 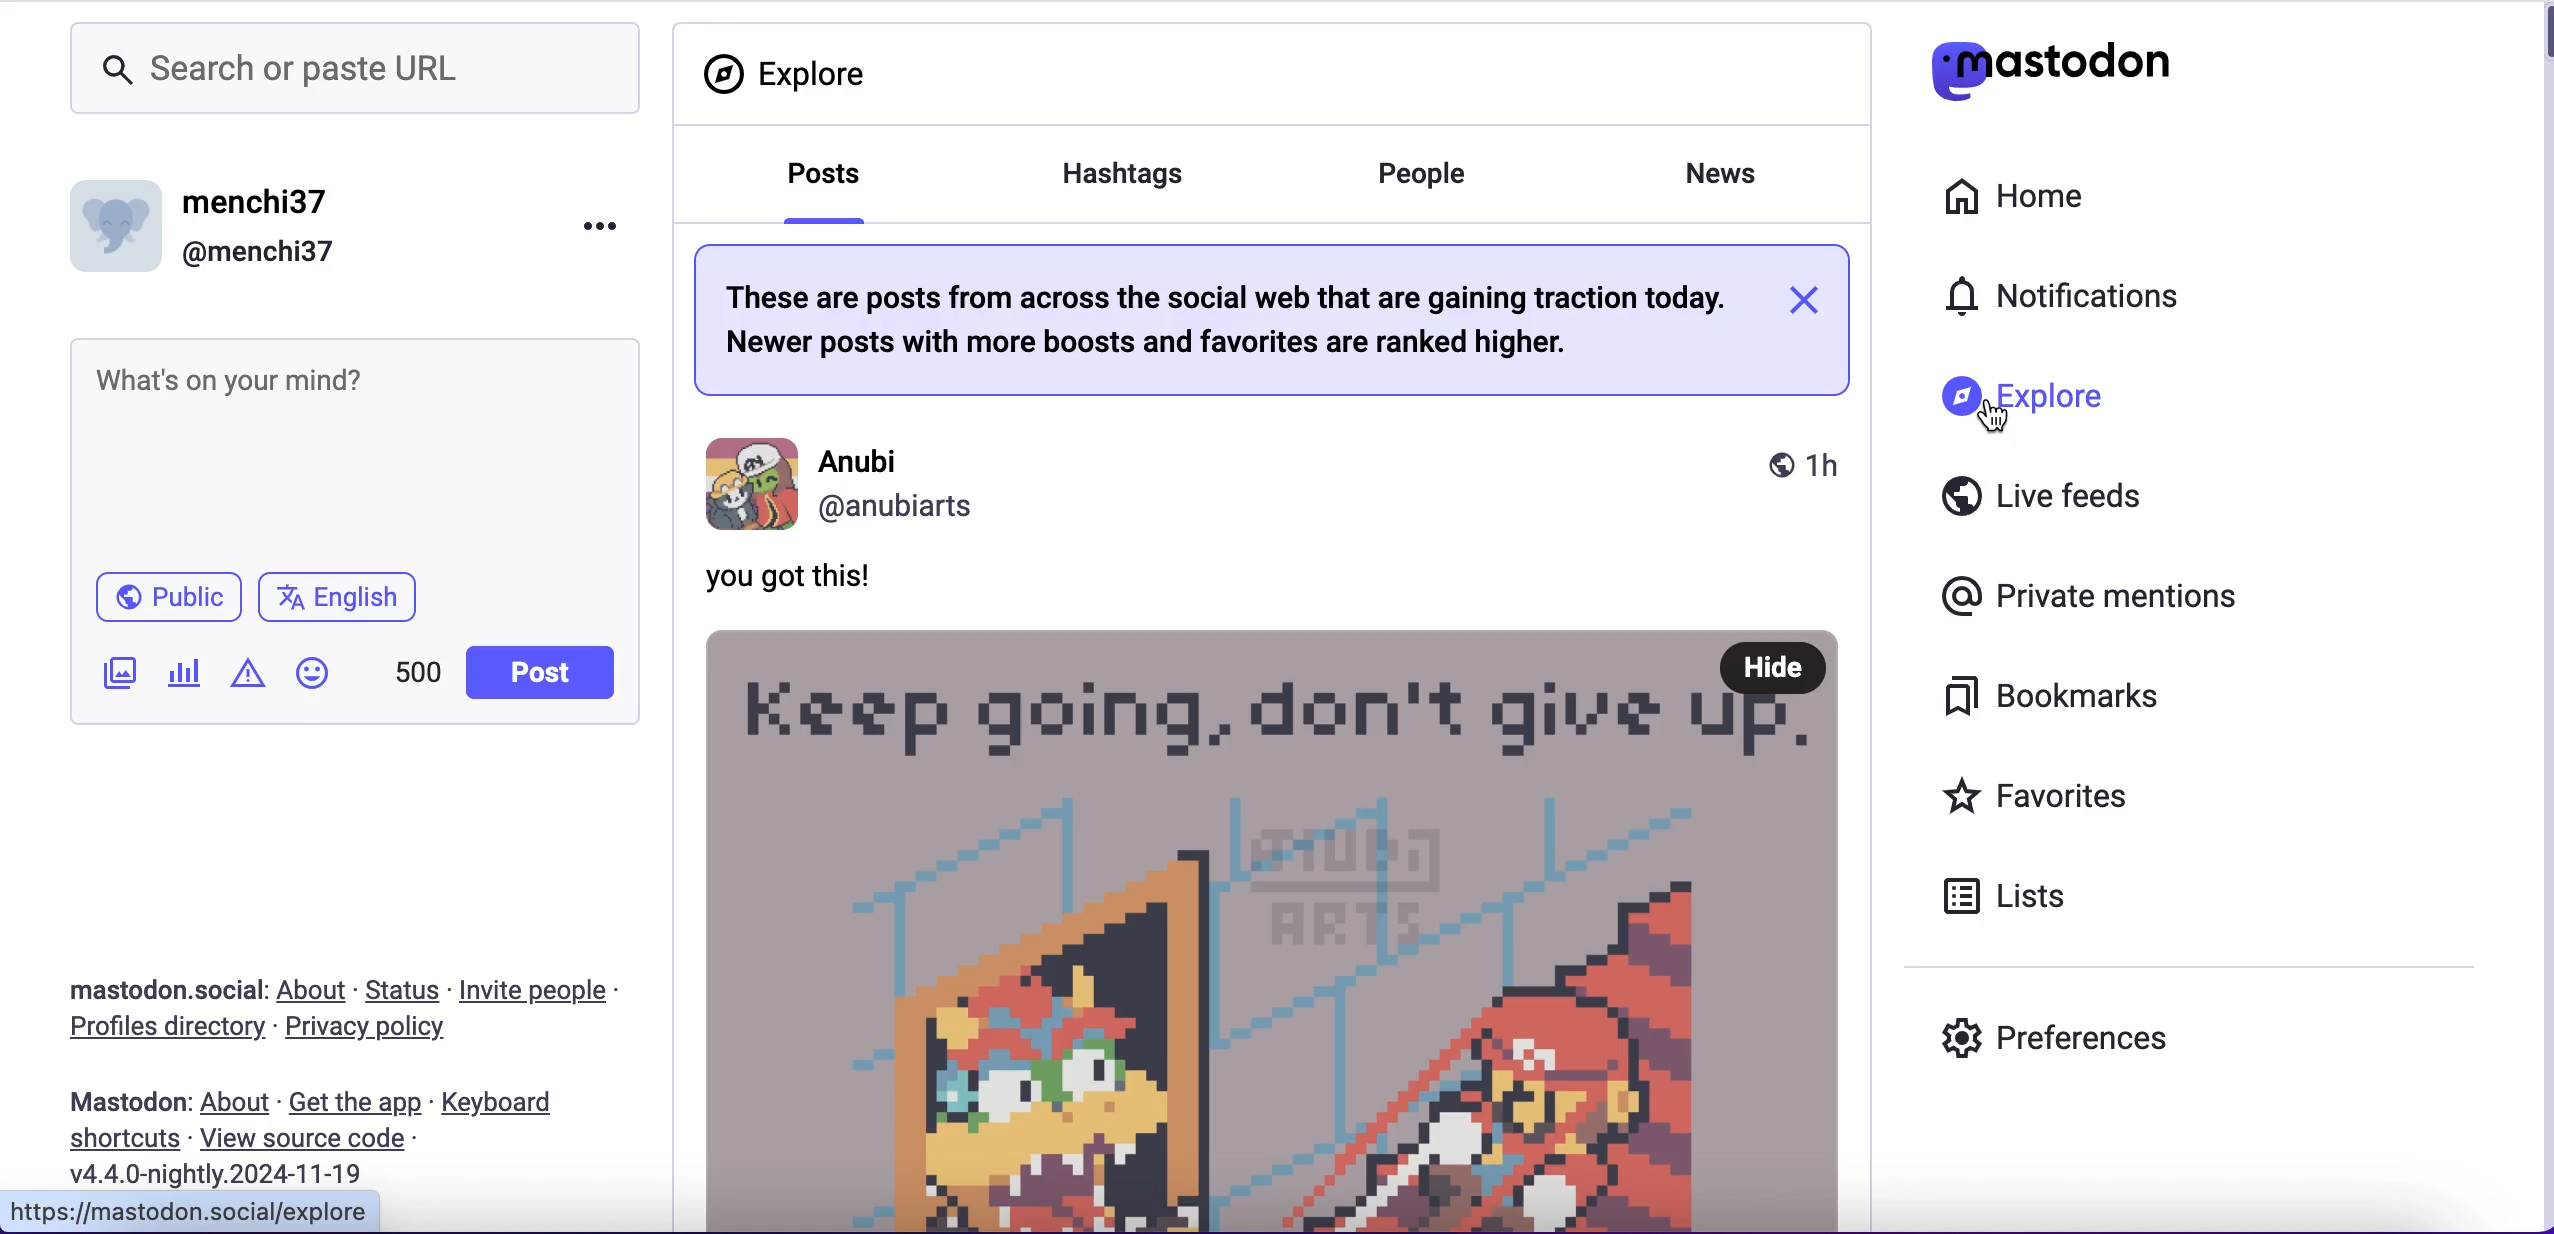 What do you see at coordinates (516, 1100) in the screenshot?
I see `keyboard` at bounding box center [516, 1100].